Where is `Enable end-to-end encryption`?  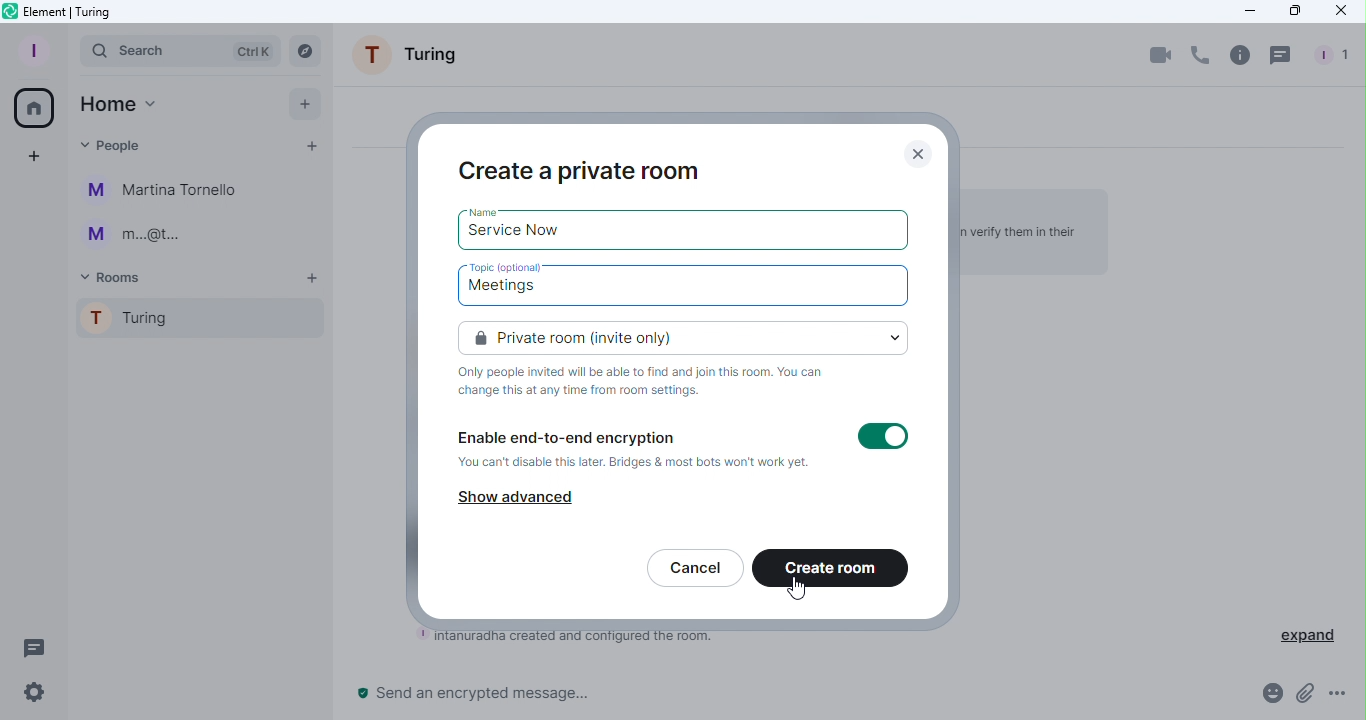 Enable end-to-end encryption is located at coordinates (634, 451).